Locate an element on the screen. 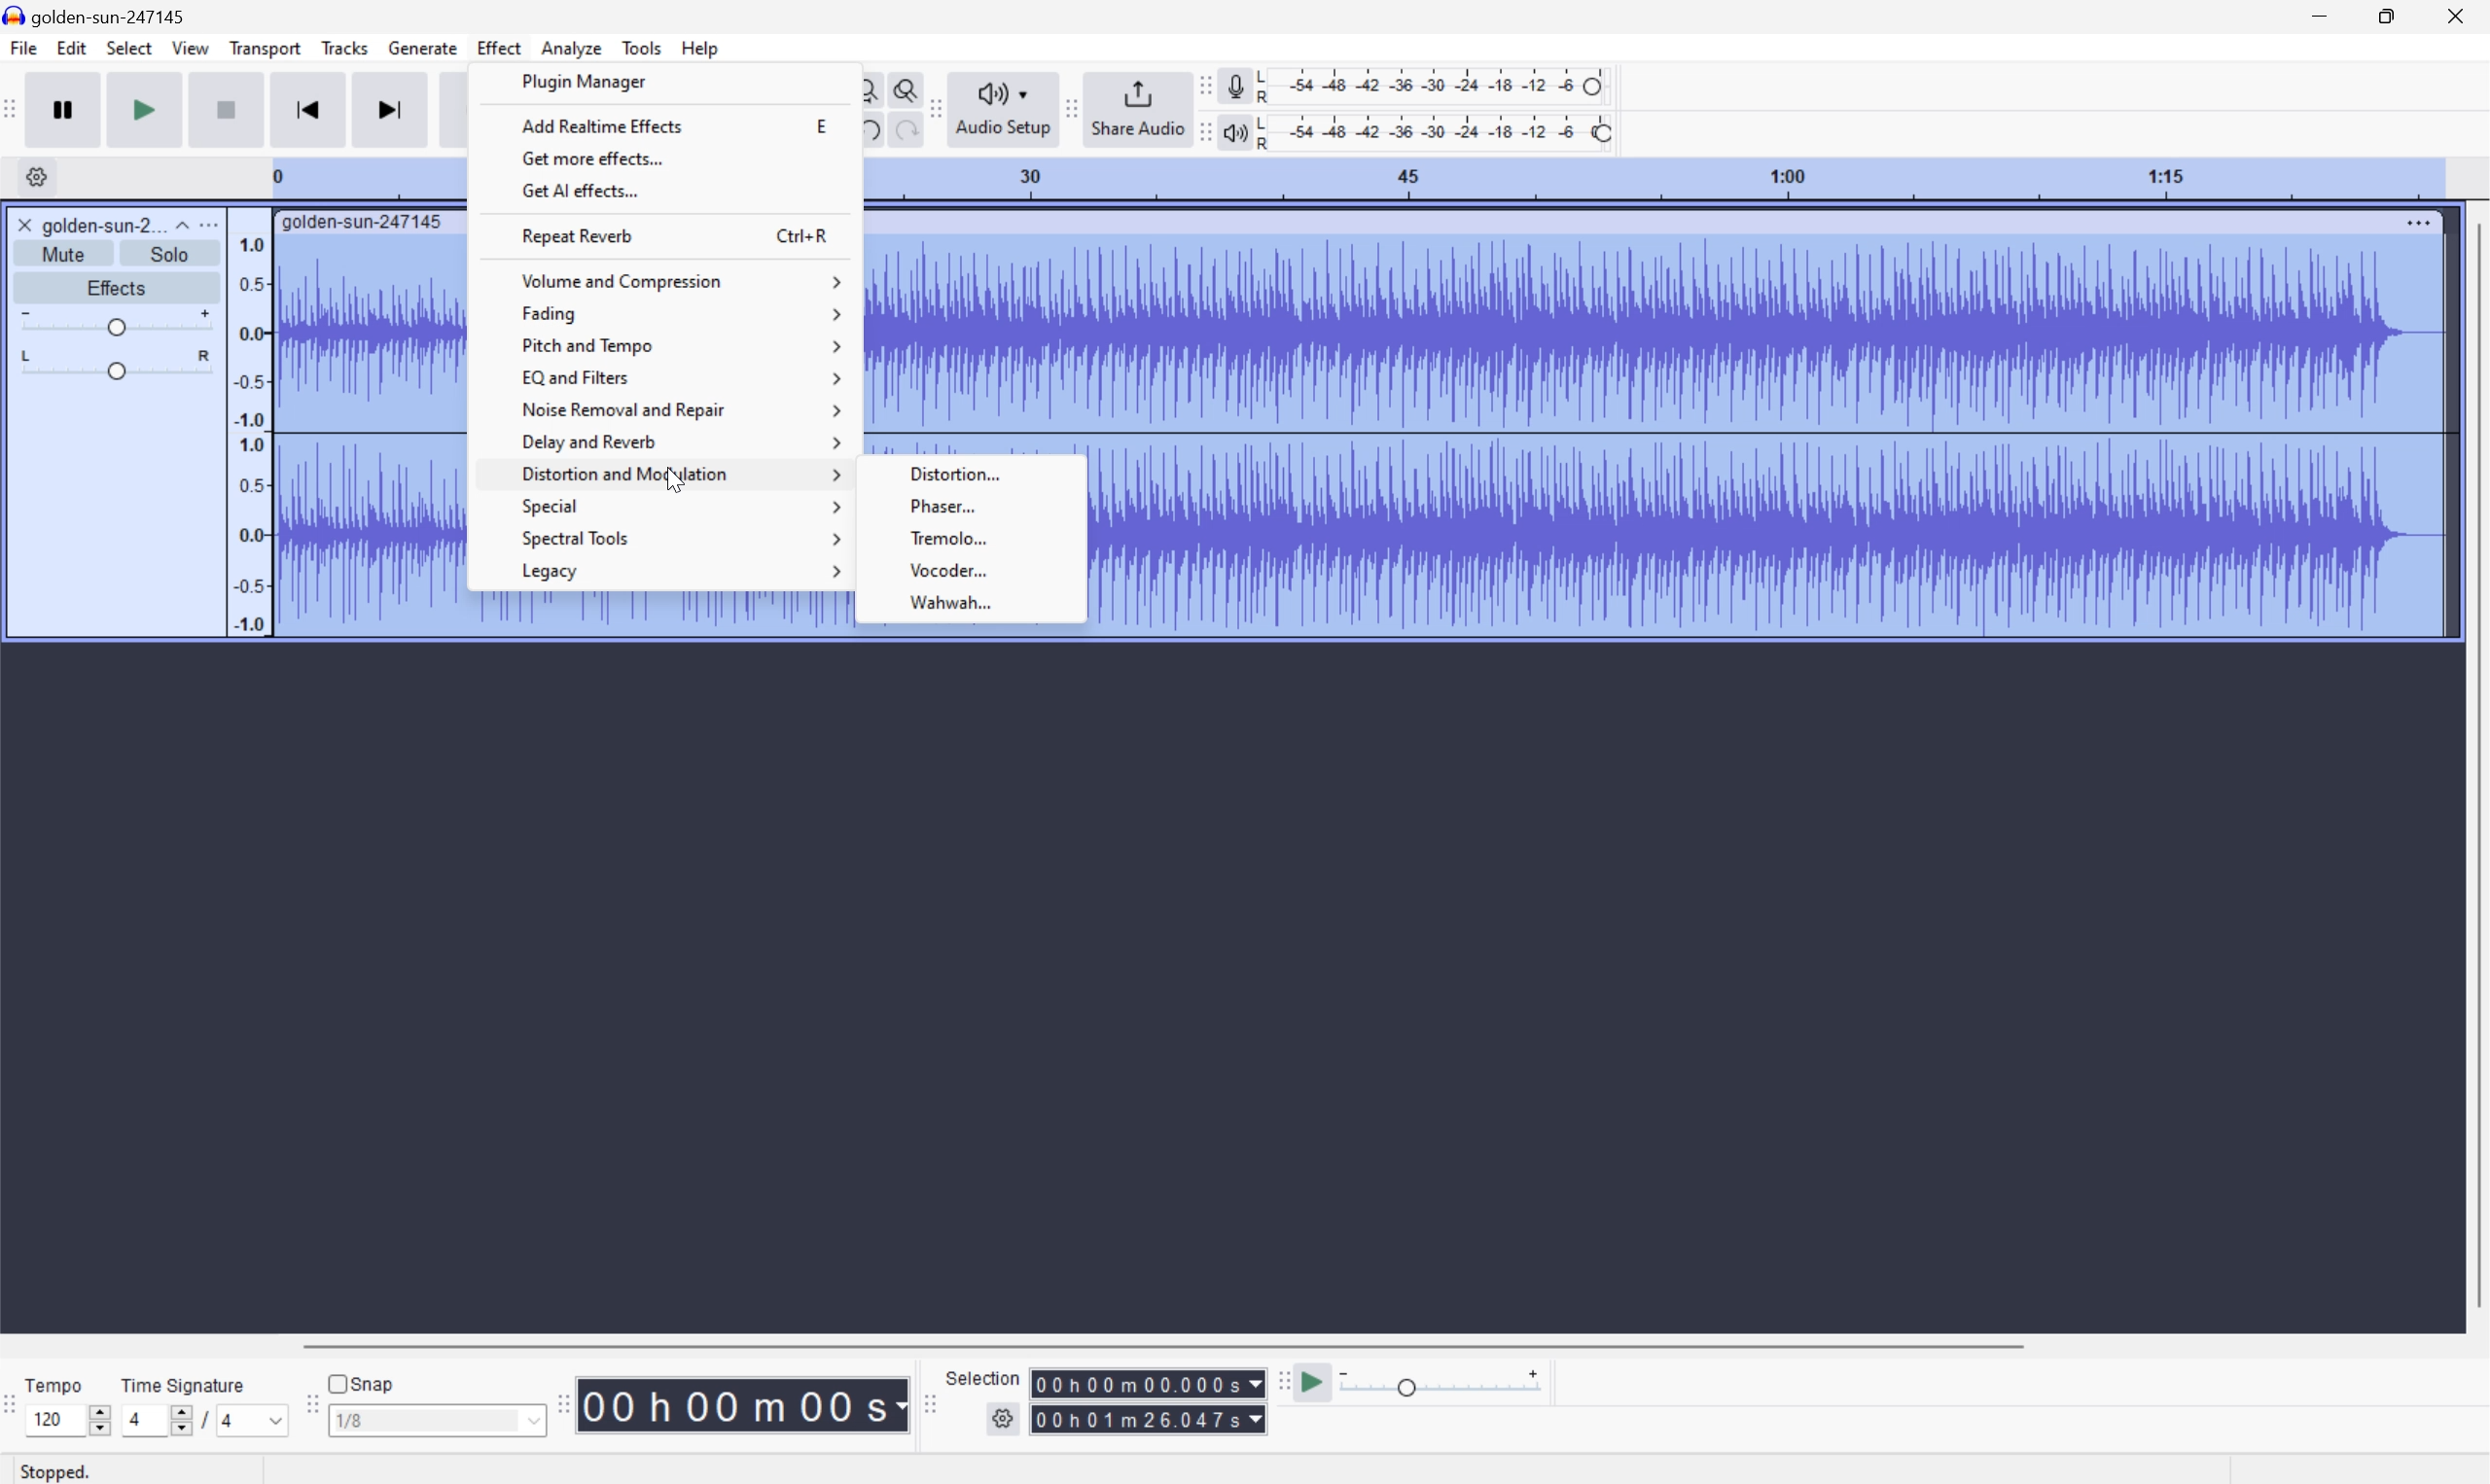 The width and height of the screenshot is (2490, 1484). Record meter is located at coordinates (1234, 85).